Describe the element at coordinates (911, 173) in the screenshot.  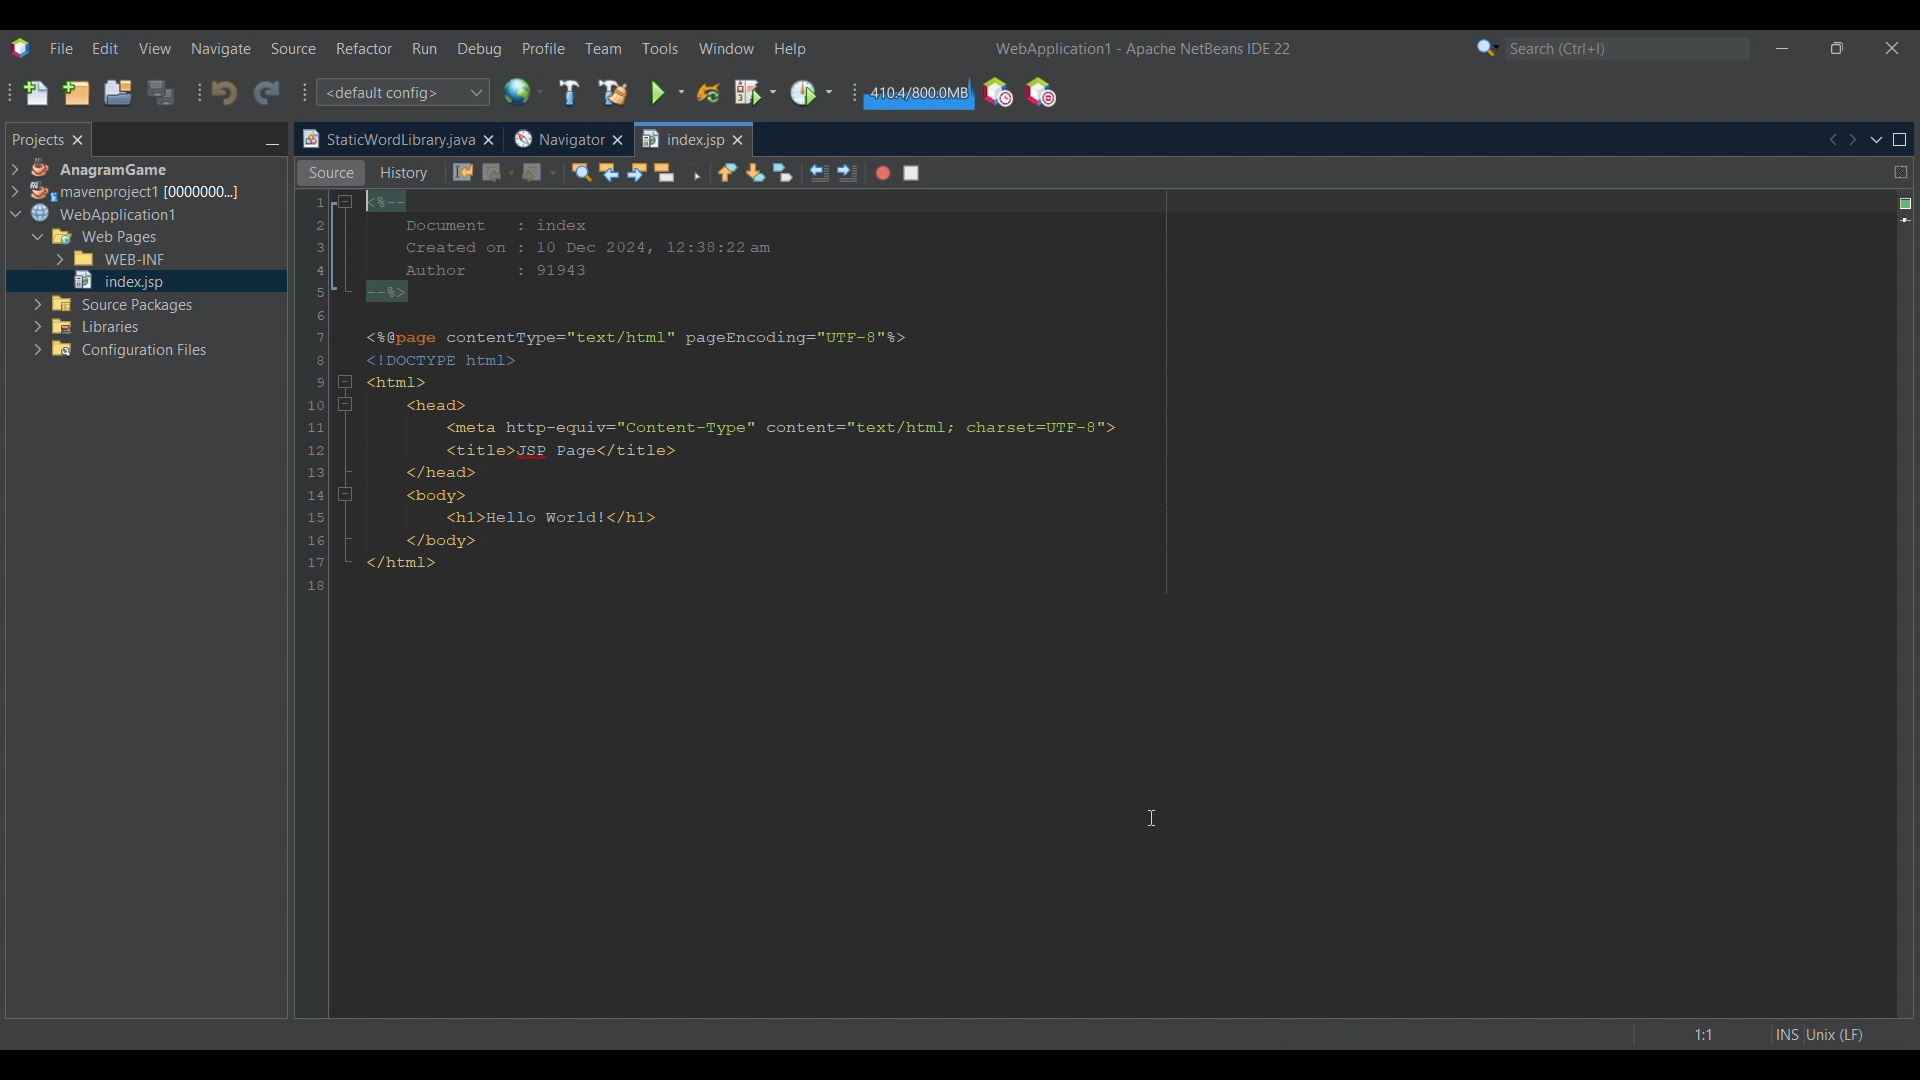
I see `Stop macro recording` at that location.